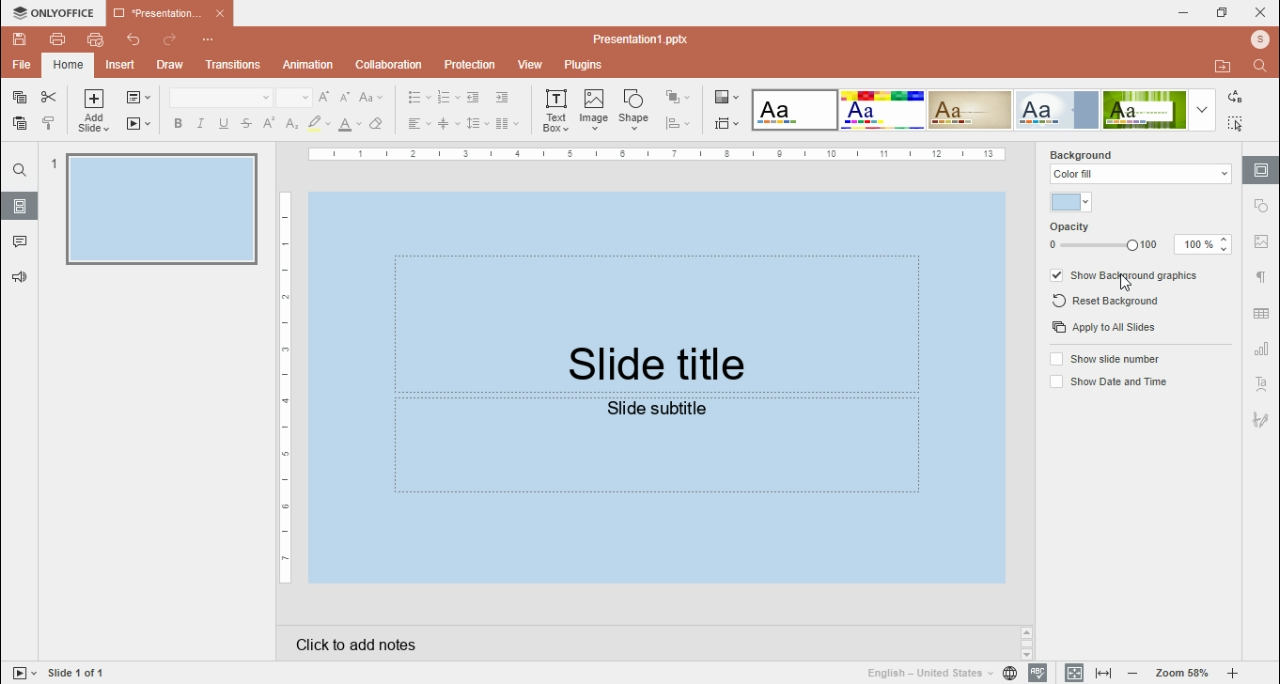 The width and height of the screenshot is (1280, 684). I want to click on protection, so click(468, 65).